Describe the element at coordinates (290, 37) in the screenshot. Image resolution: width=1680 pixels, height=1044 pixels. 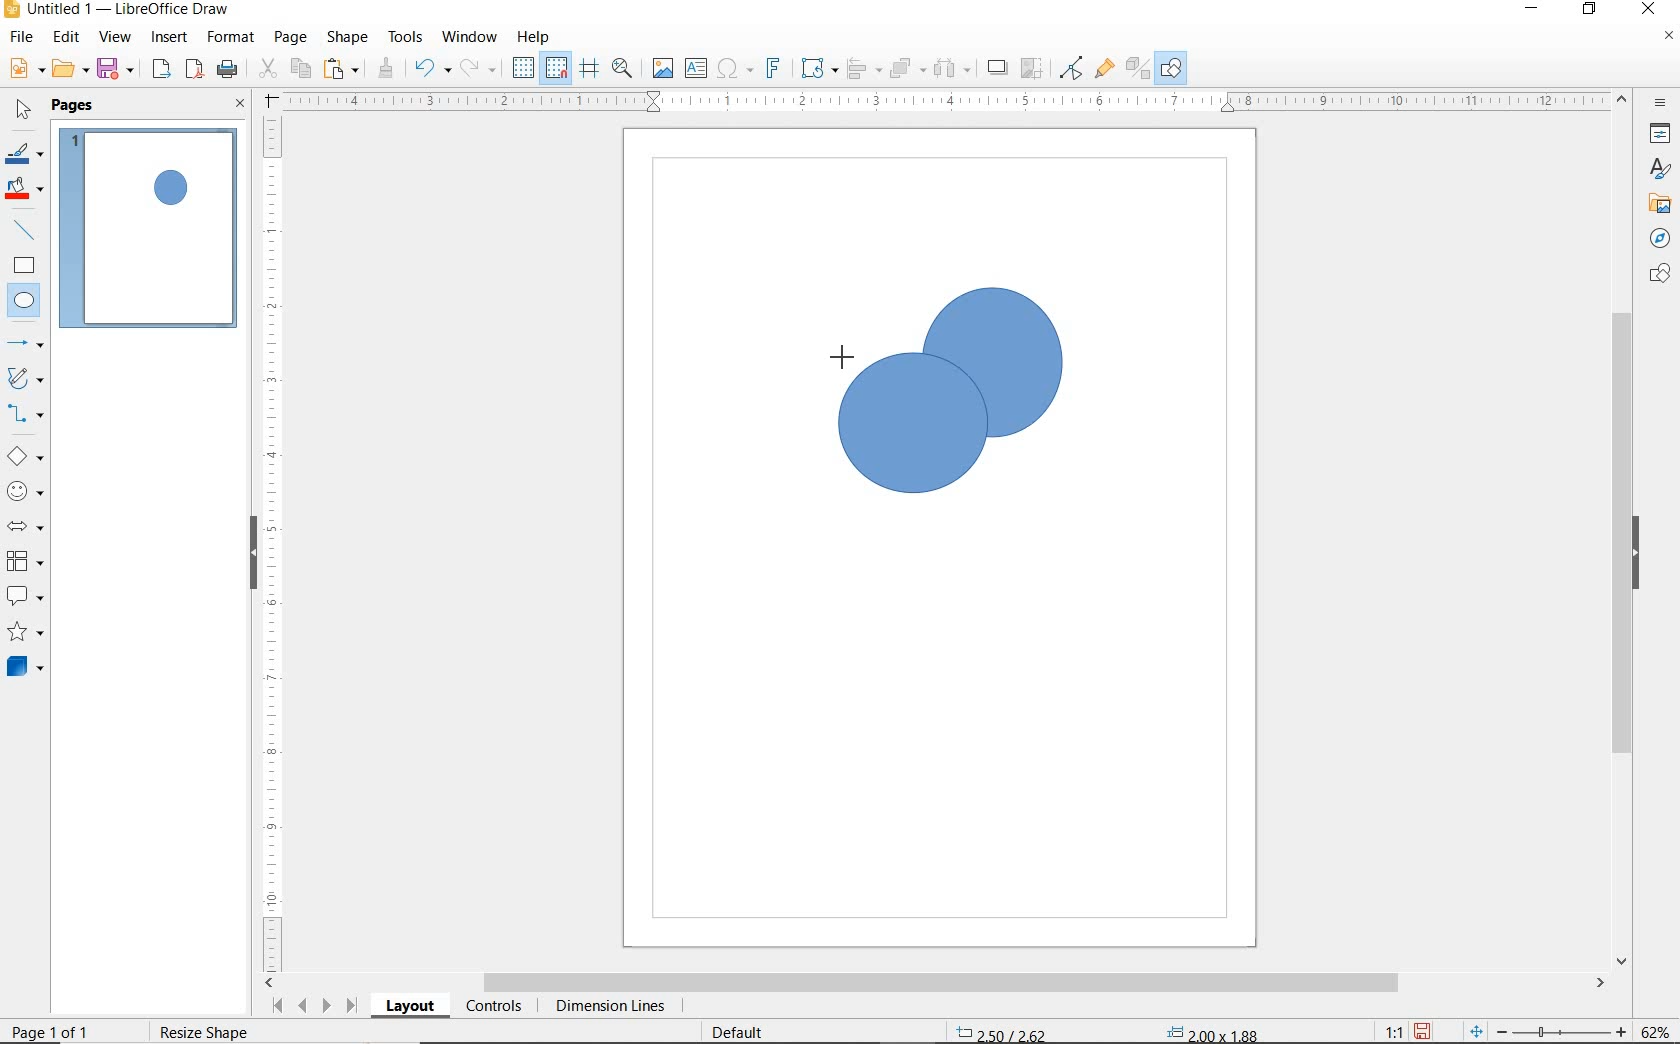
I see `PAGE` at that location.